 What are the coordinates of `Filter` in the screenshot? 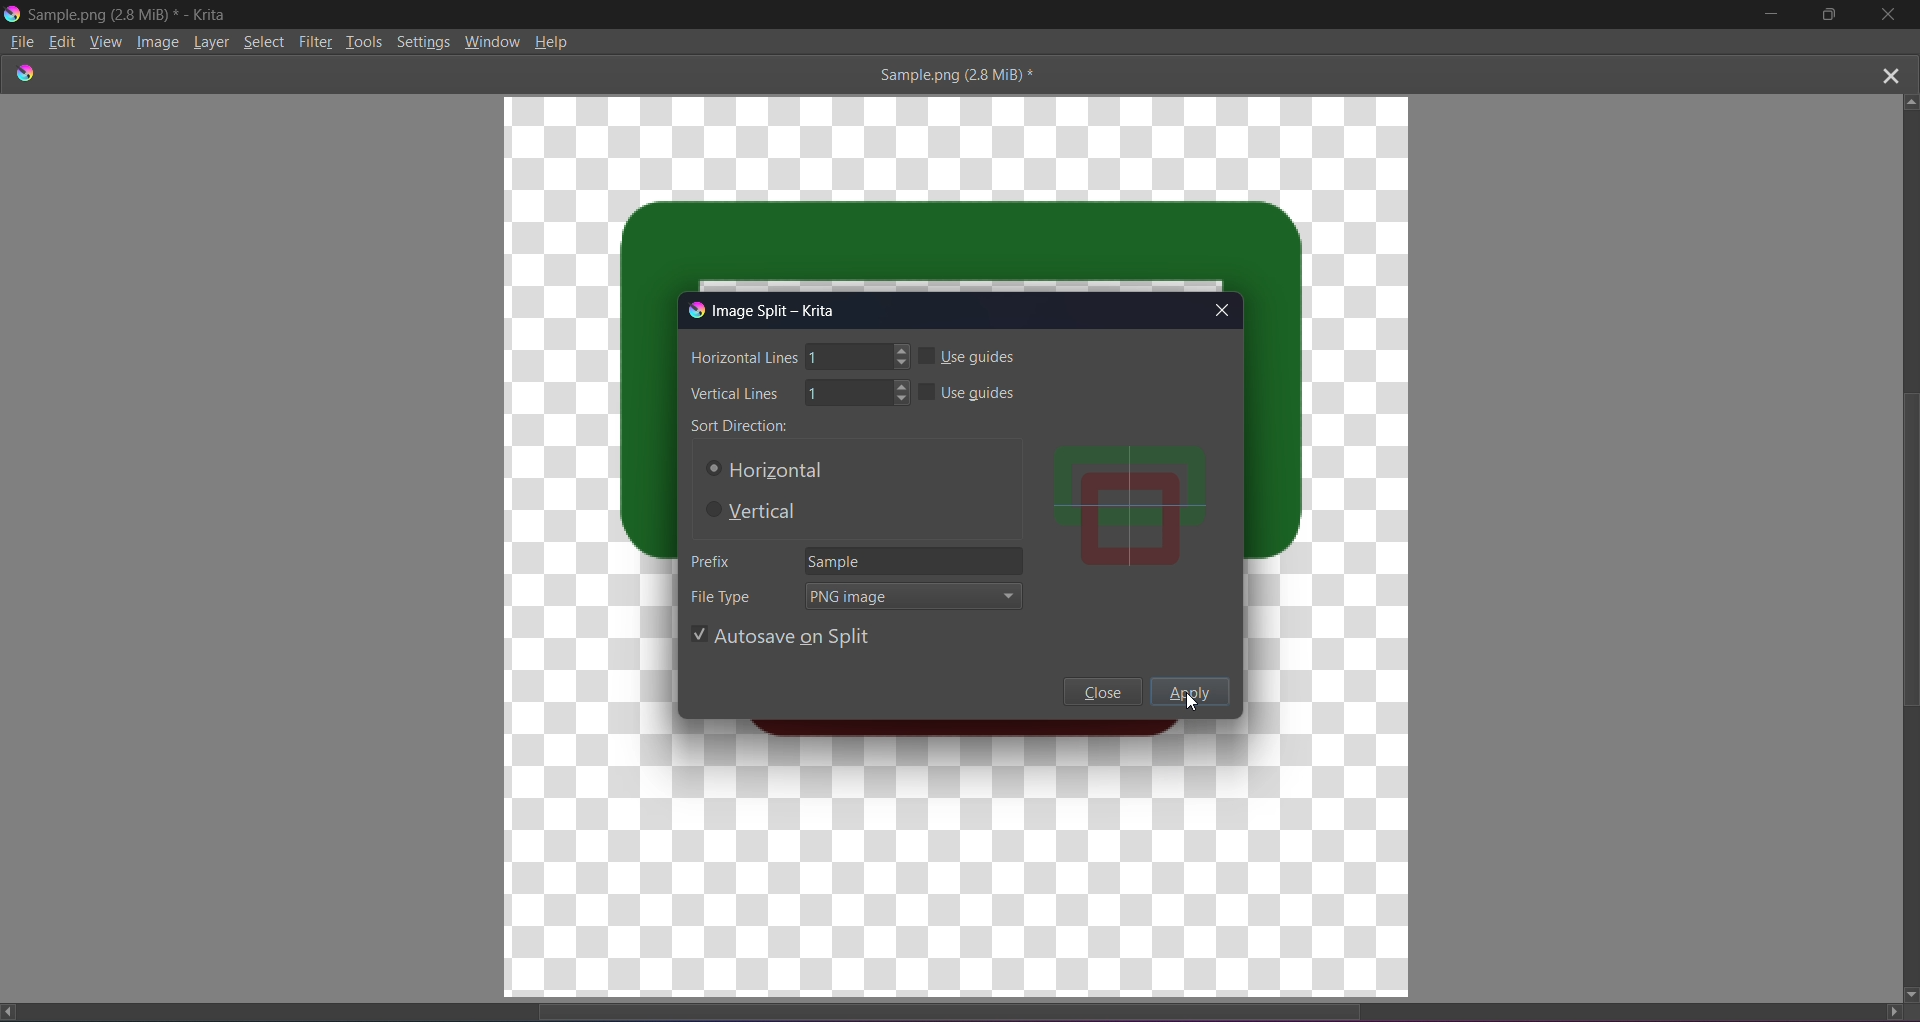 It's located at (318, 40).